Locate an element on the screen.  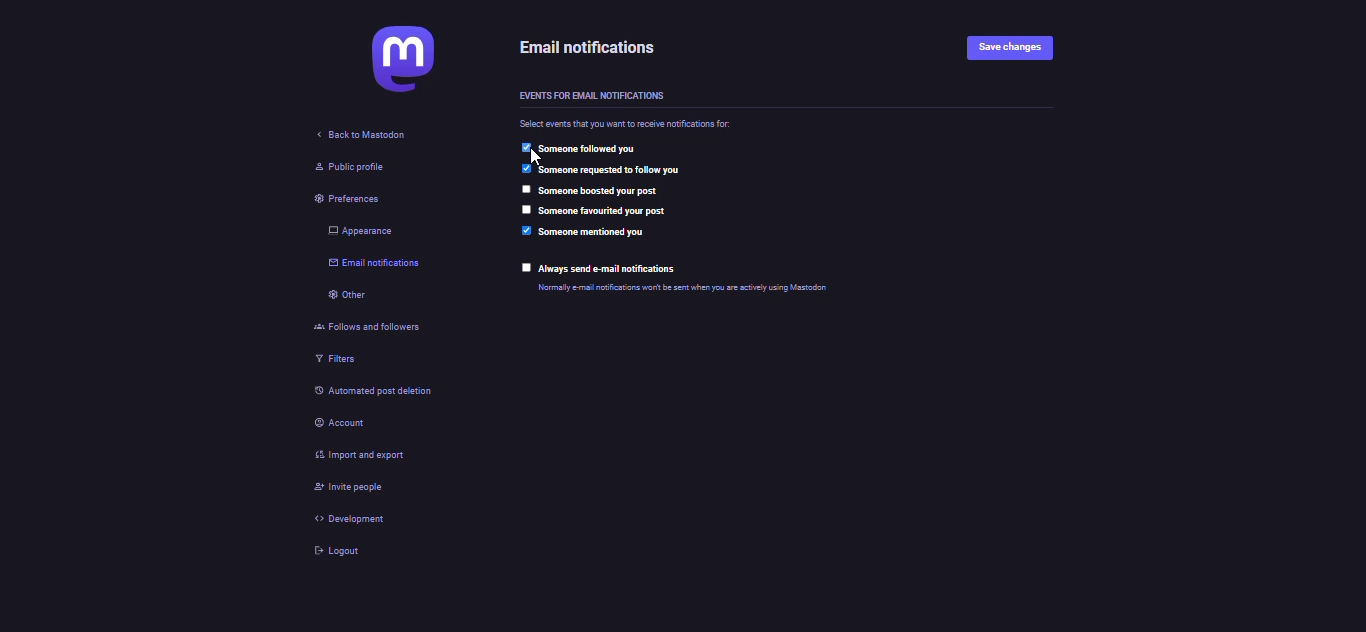
preferences is located at coordinates (338, 200).